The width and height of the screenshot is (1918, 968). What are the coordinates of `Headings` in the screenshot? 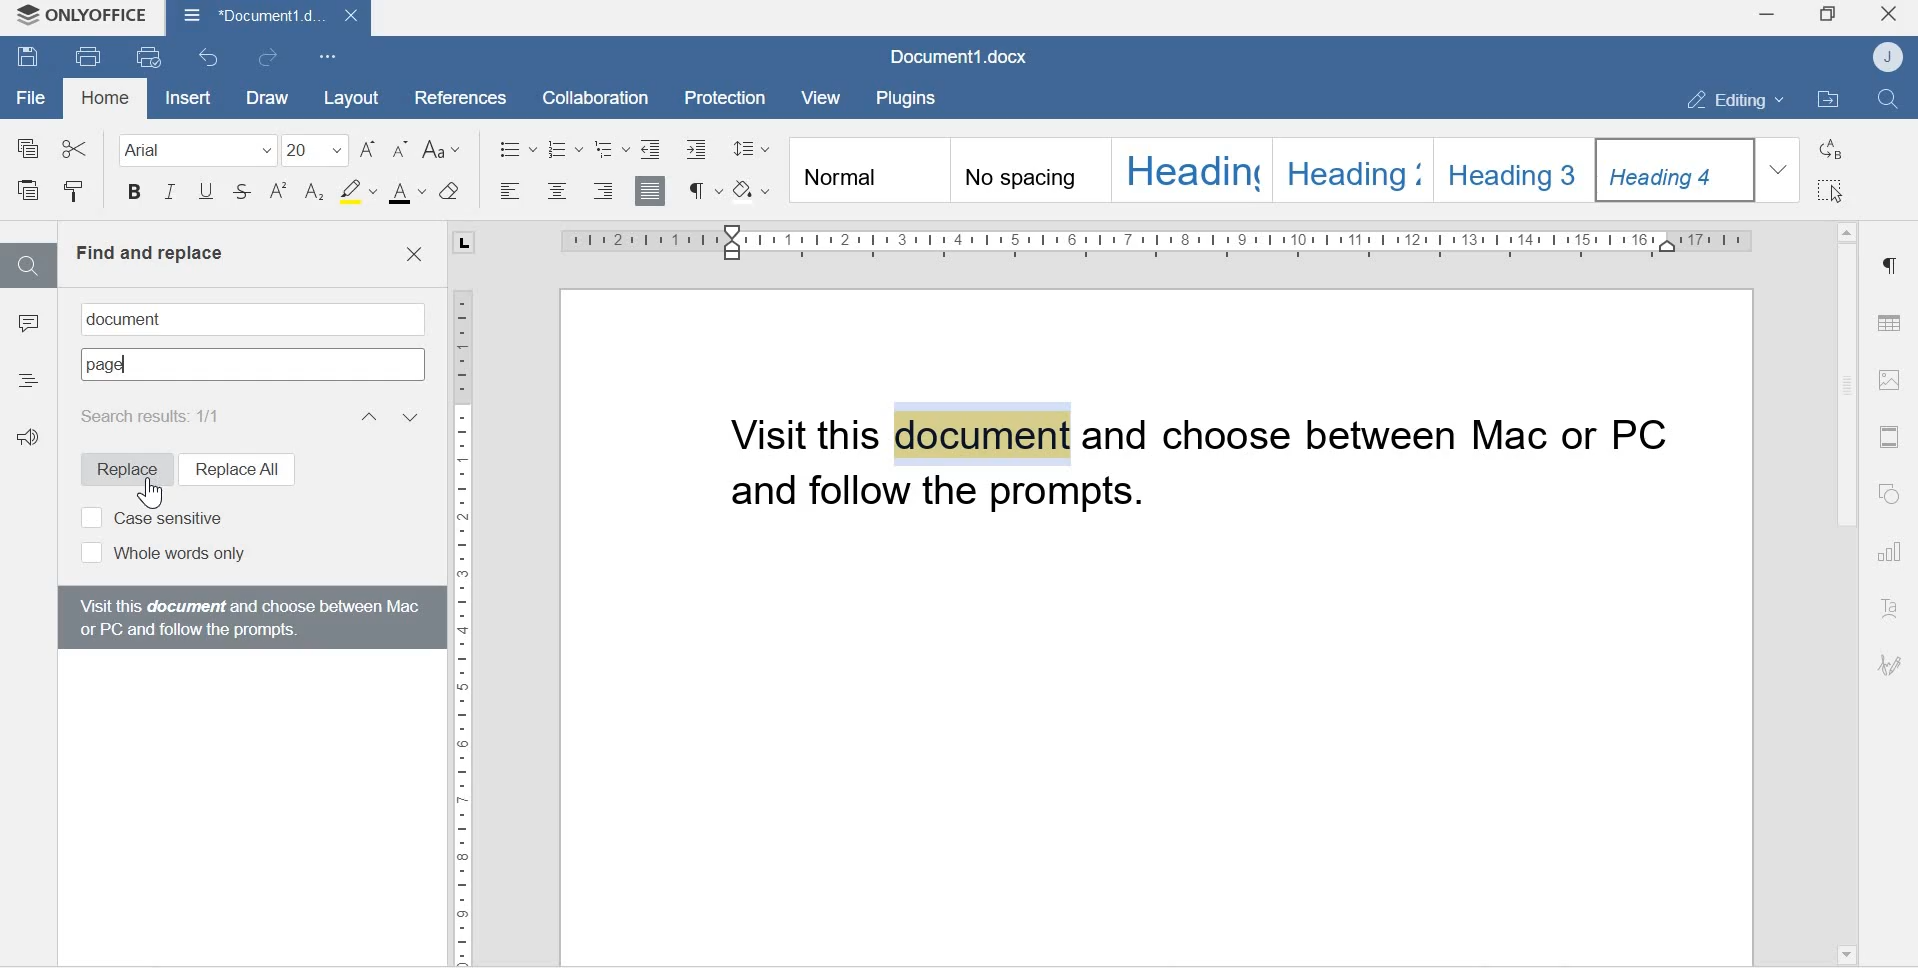 It's located at (28, 378).